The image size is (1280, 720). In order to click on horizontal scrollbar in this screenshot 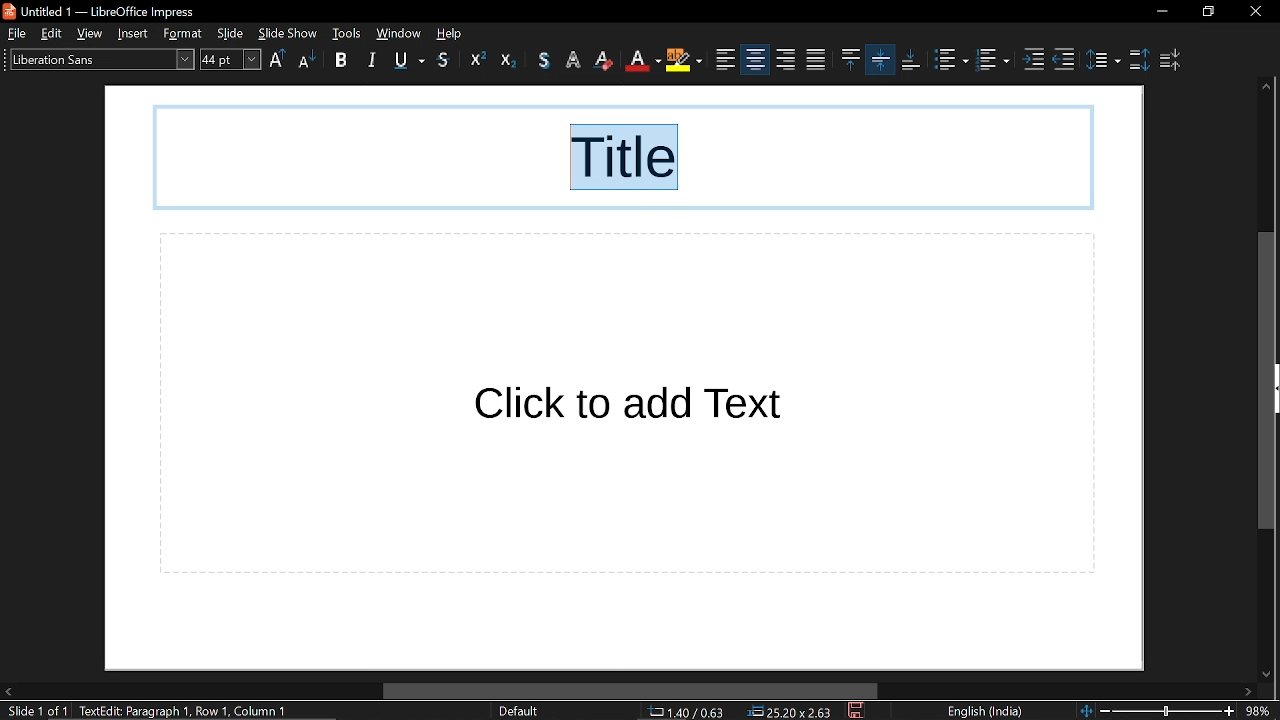, I will do `click(630, 692)`.